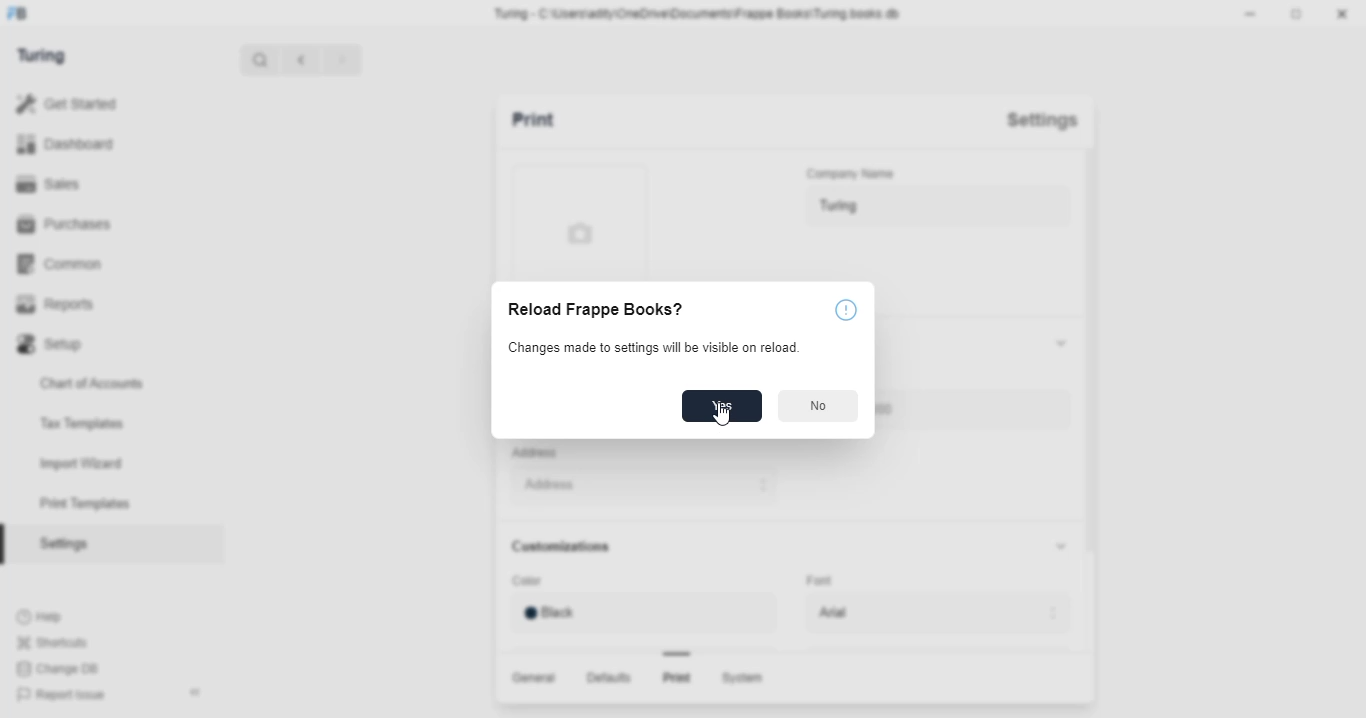 This screenshot has height=718, width=1366. What do you see at coordinates (58, 184) in the screenshot?
I see `Sales` at bounding box center [58, 184].